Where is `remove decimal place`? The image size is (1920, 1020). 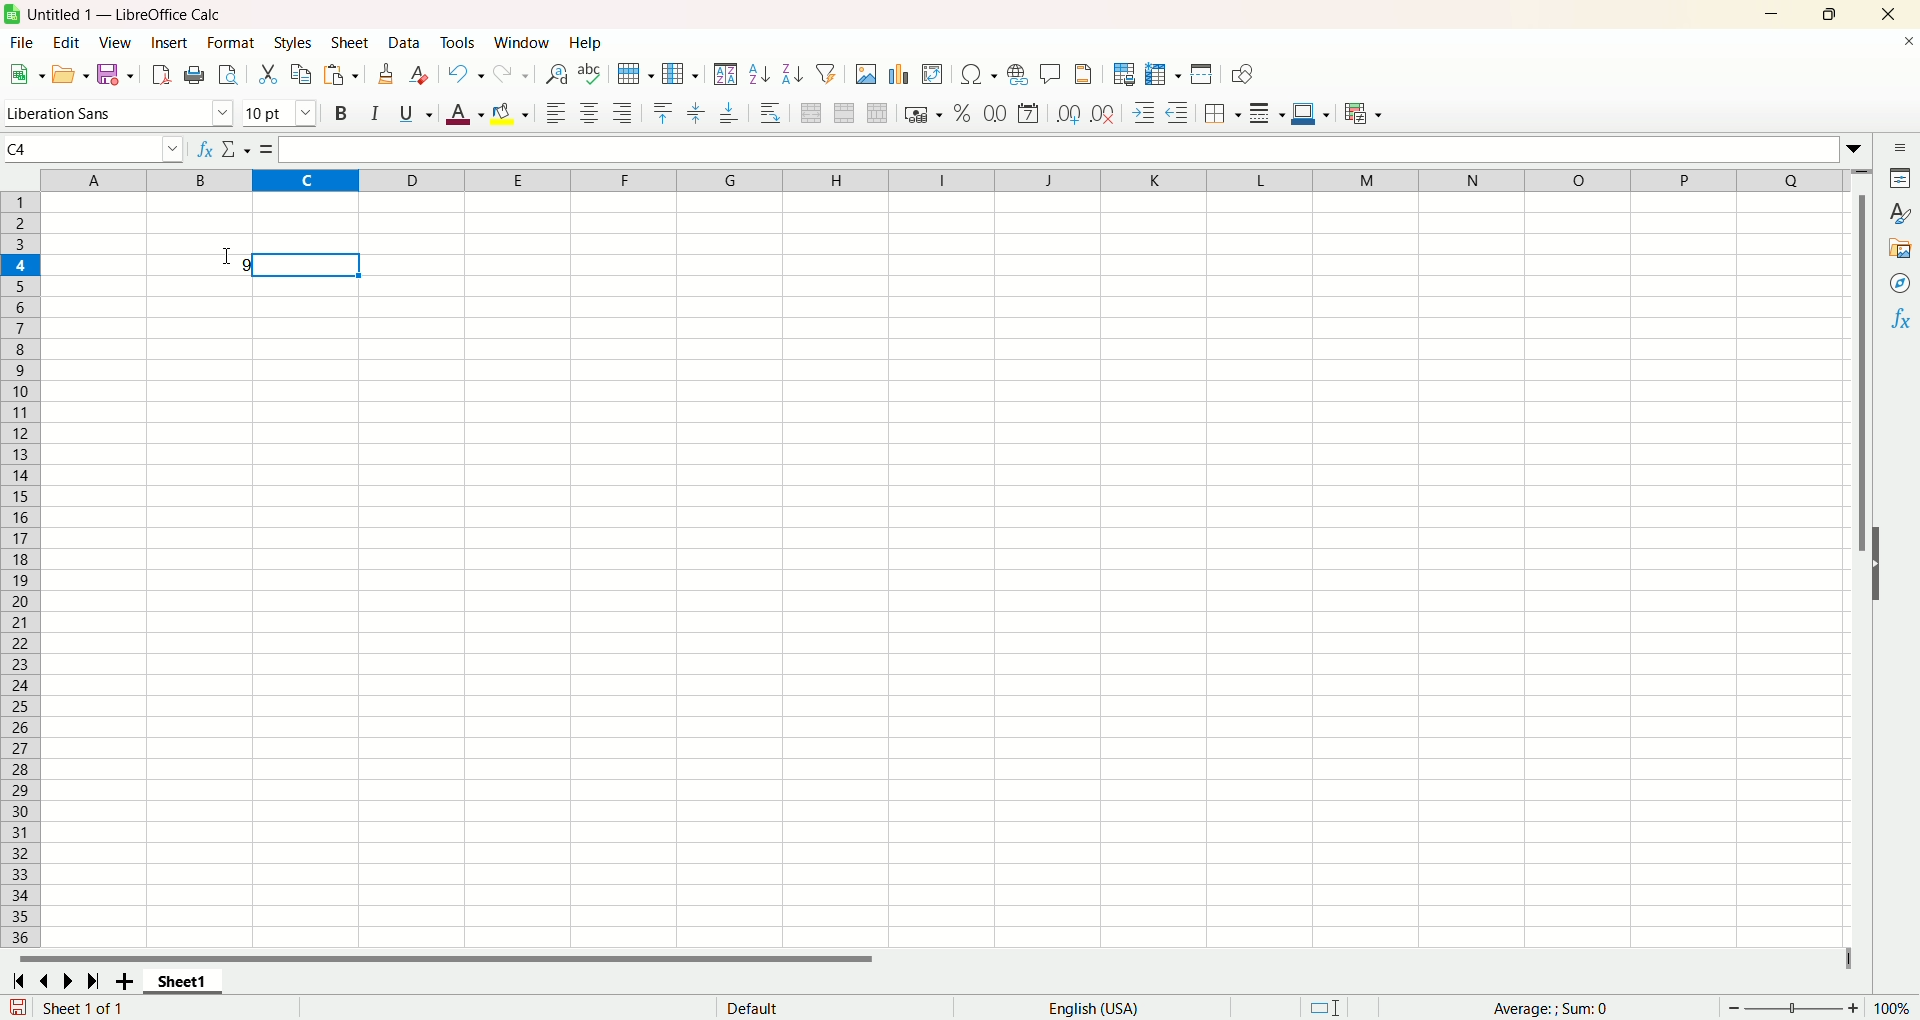 remove decimal place is located at coordinates (1103, 114).